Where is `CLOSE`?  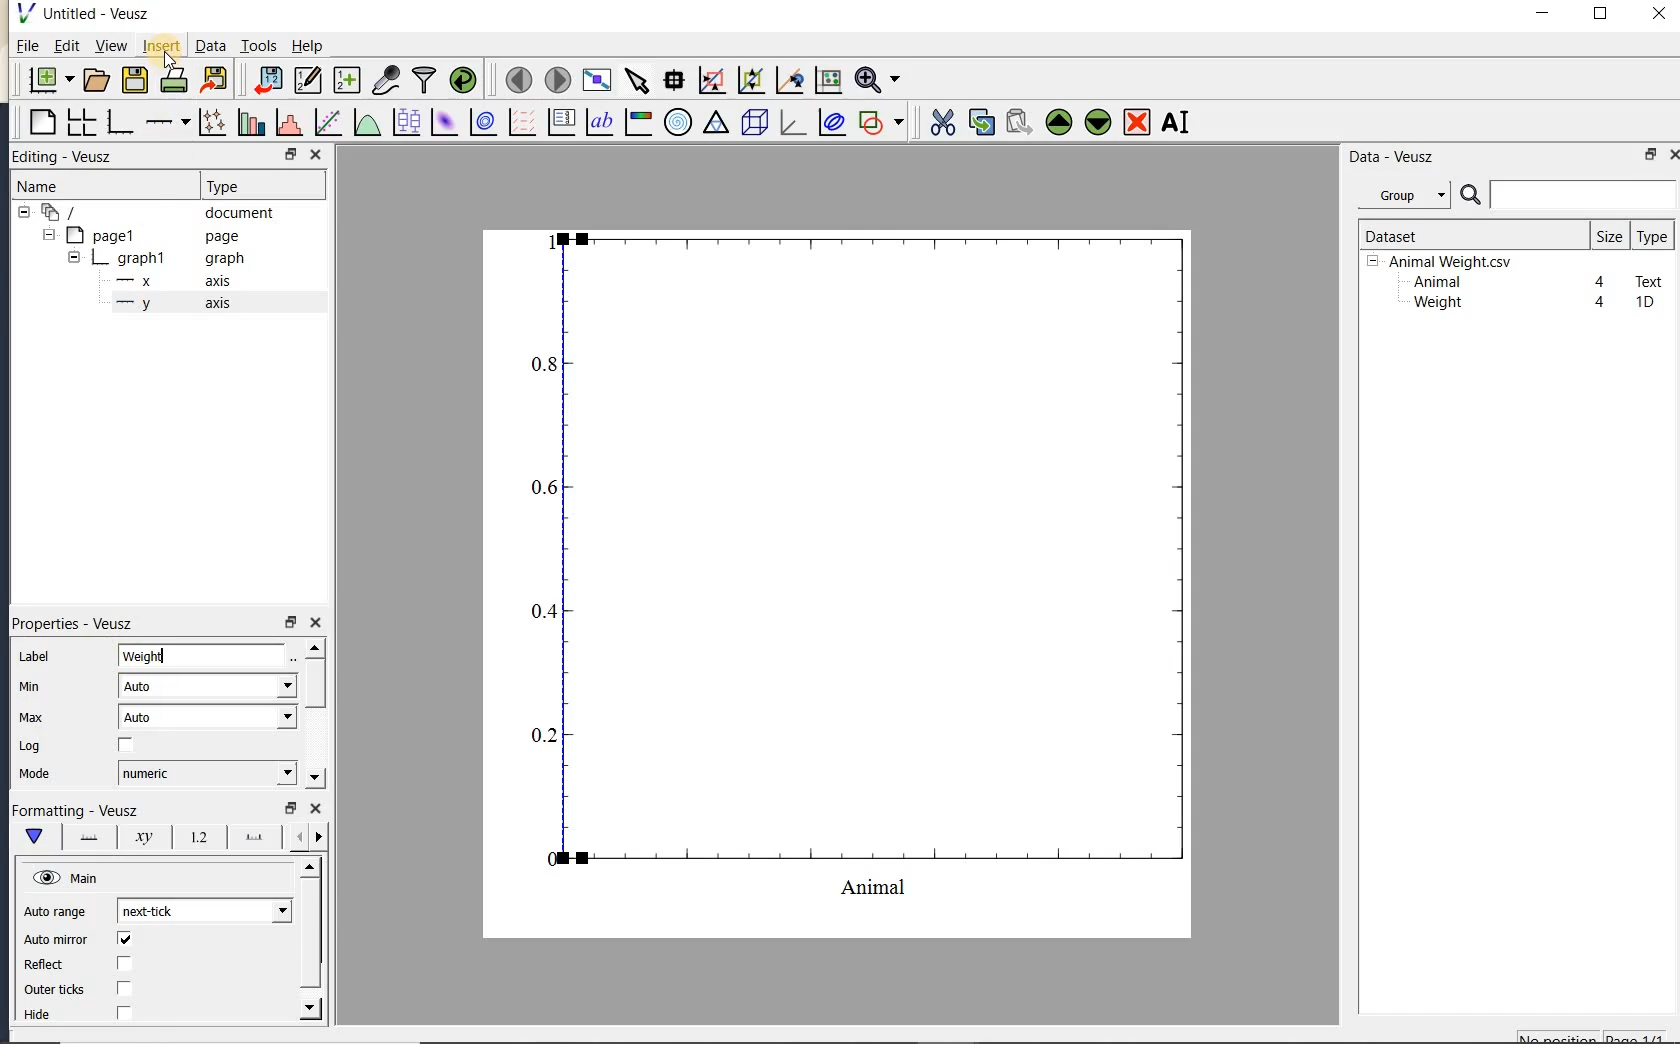 CLOSE is located at coordinates (315, 154).